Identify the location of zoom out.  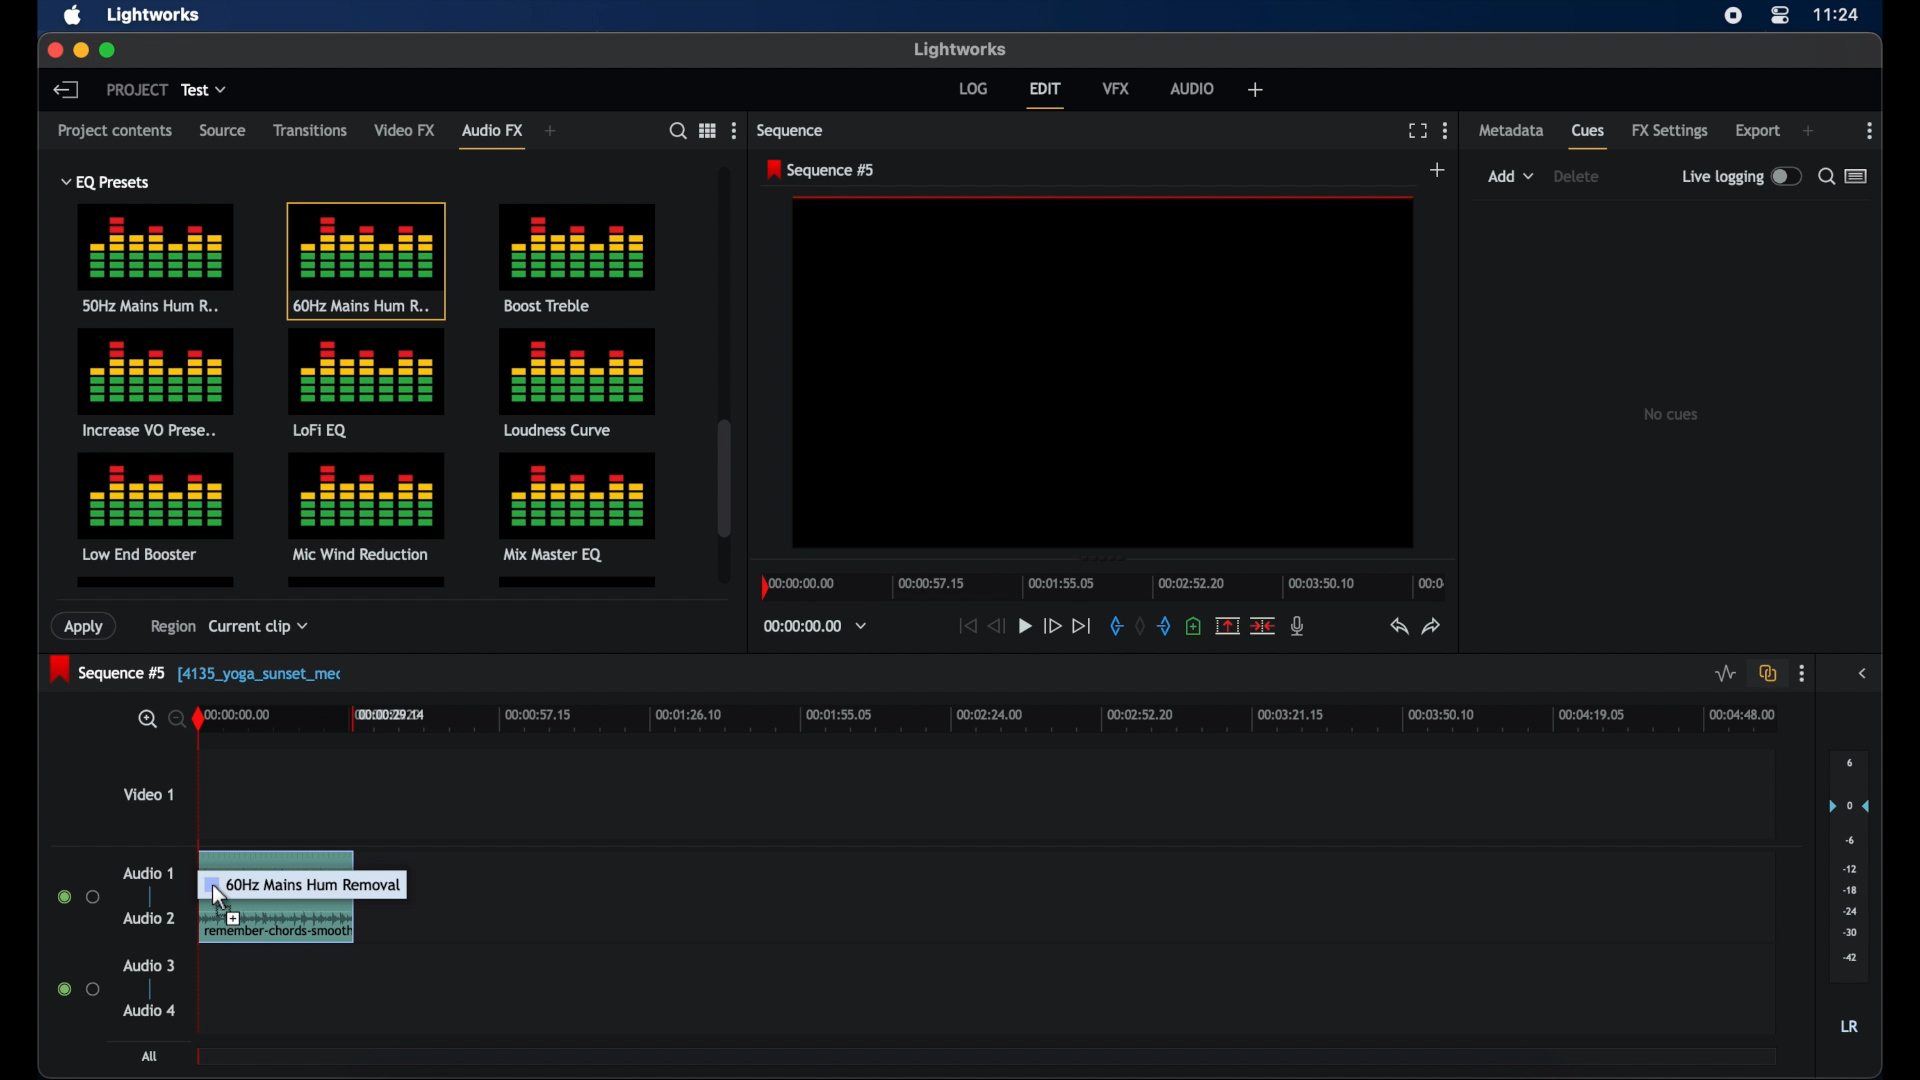
(173, 718).